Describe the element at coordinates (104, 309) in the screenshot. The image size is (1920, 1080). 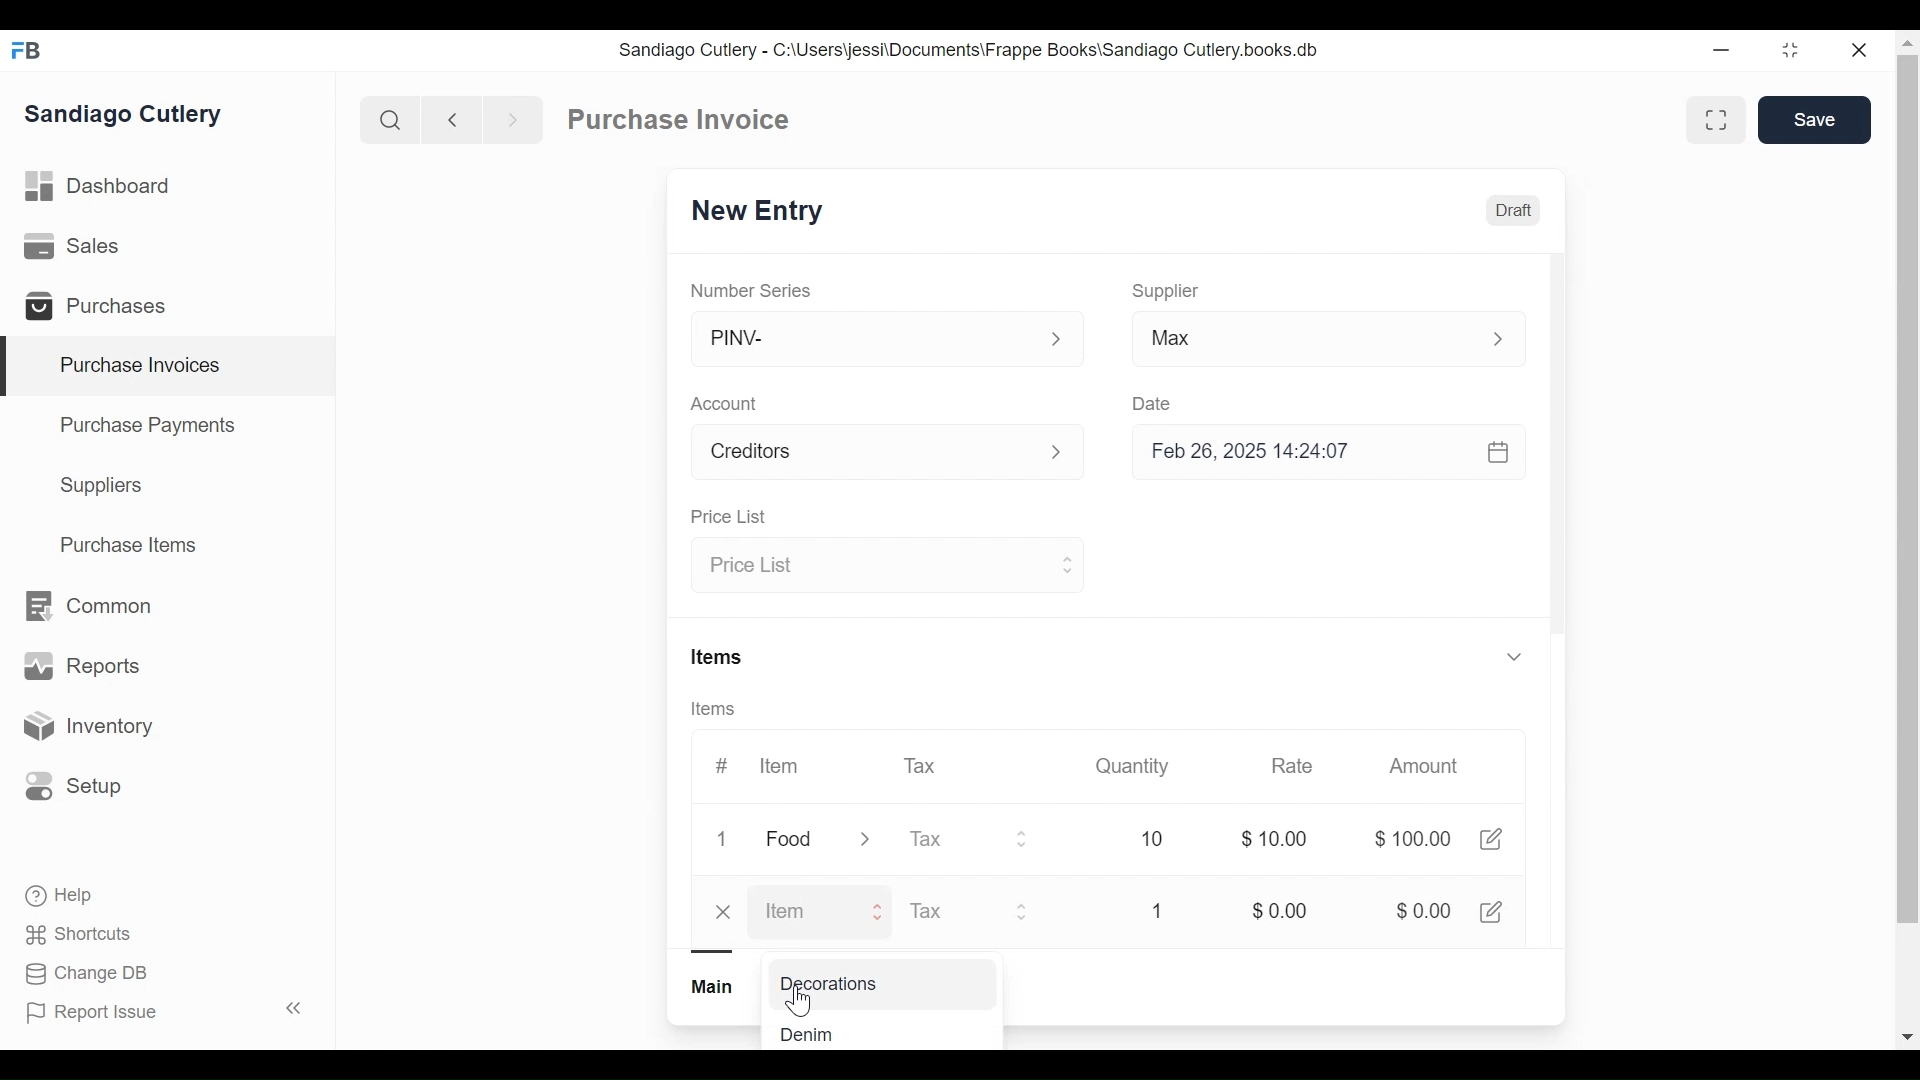
I see `Purchases` at that location.